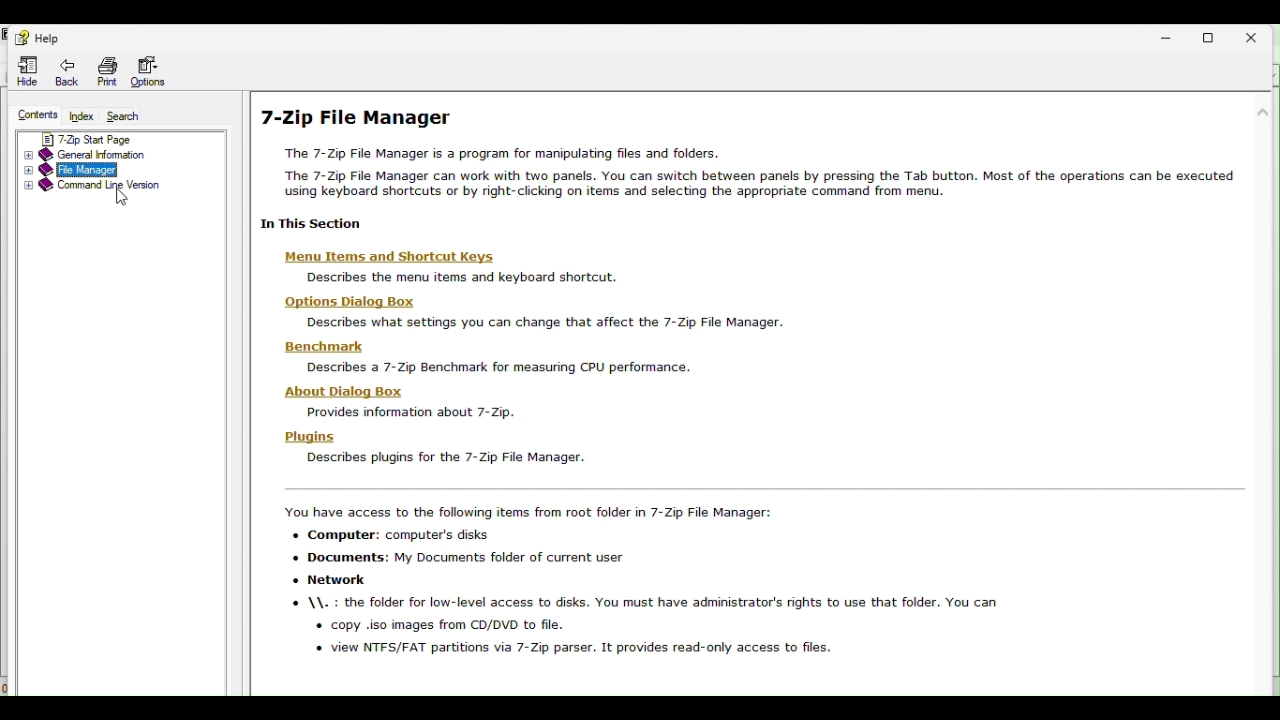 This screenshot has width=1280, height=720. I want to click on Minimize, so click(1170, 37).